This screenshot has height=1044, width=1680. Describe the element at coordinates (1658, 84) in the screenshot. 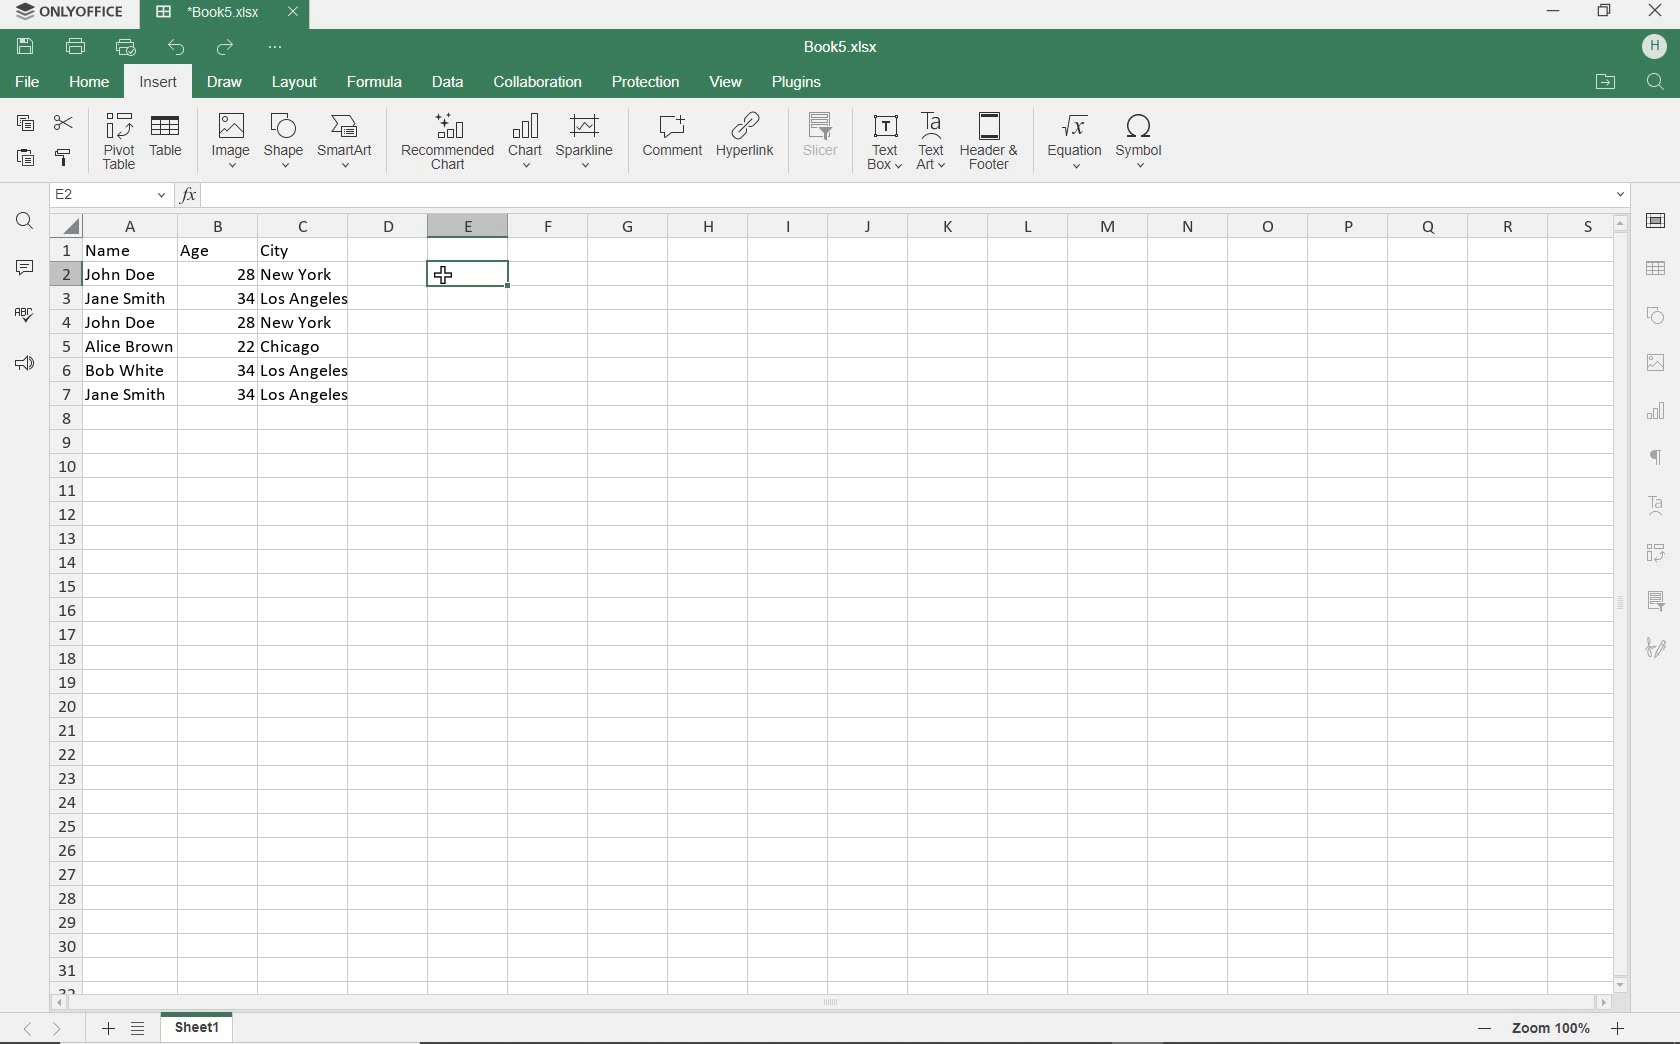

I see `FIND` at that location.